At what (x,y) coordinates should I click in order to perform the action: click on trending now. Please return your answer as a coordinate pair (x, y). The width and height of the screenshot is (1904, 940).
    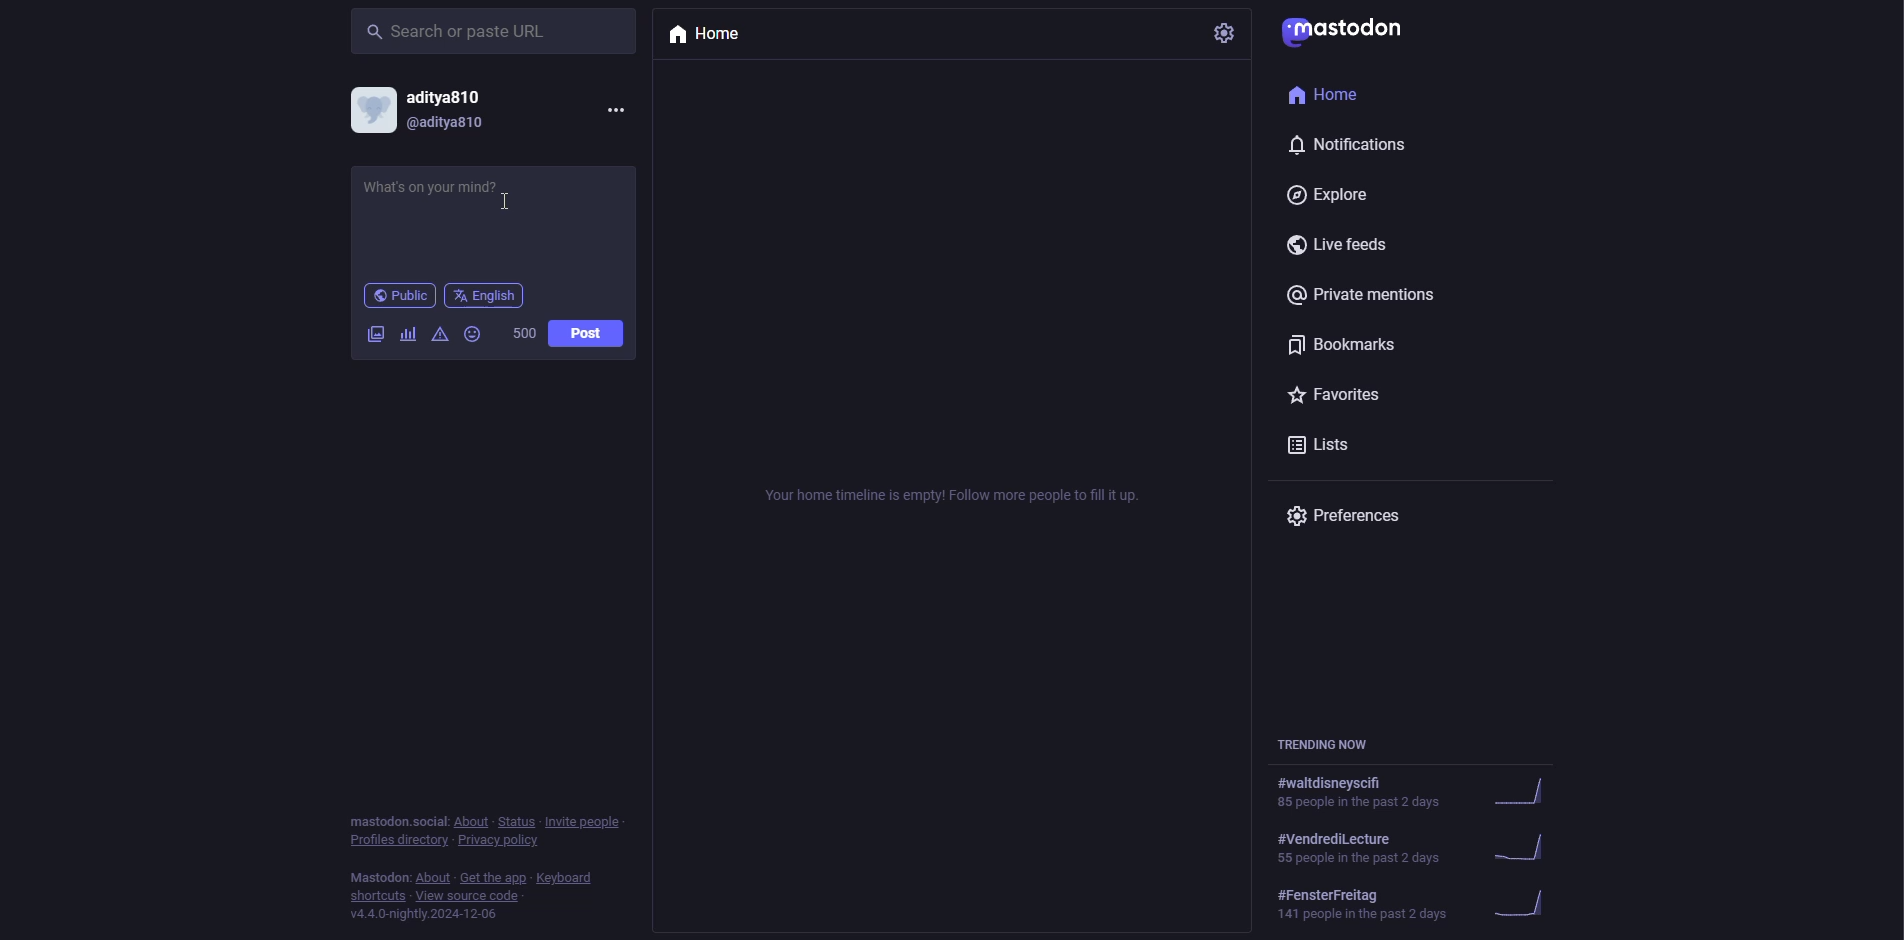
    Looking at the image, I should click on (1419, 847).